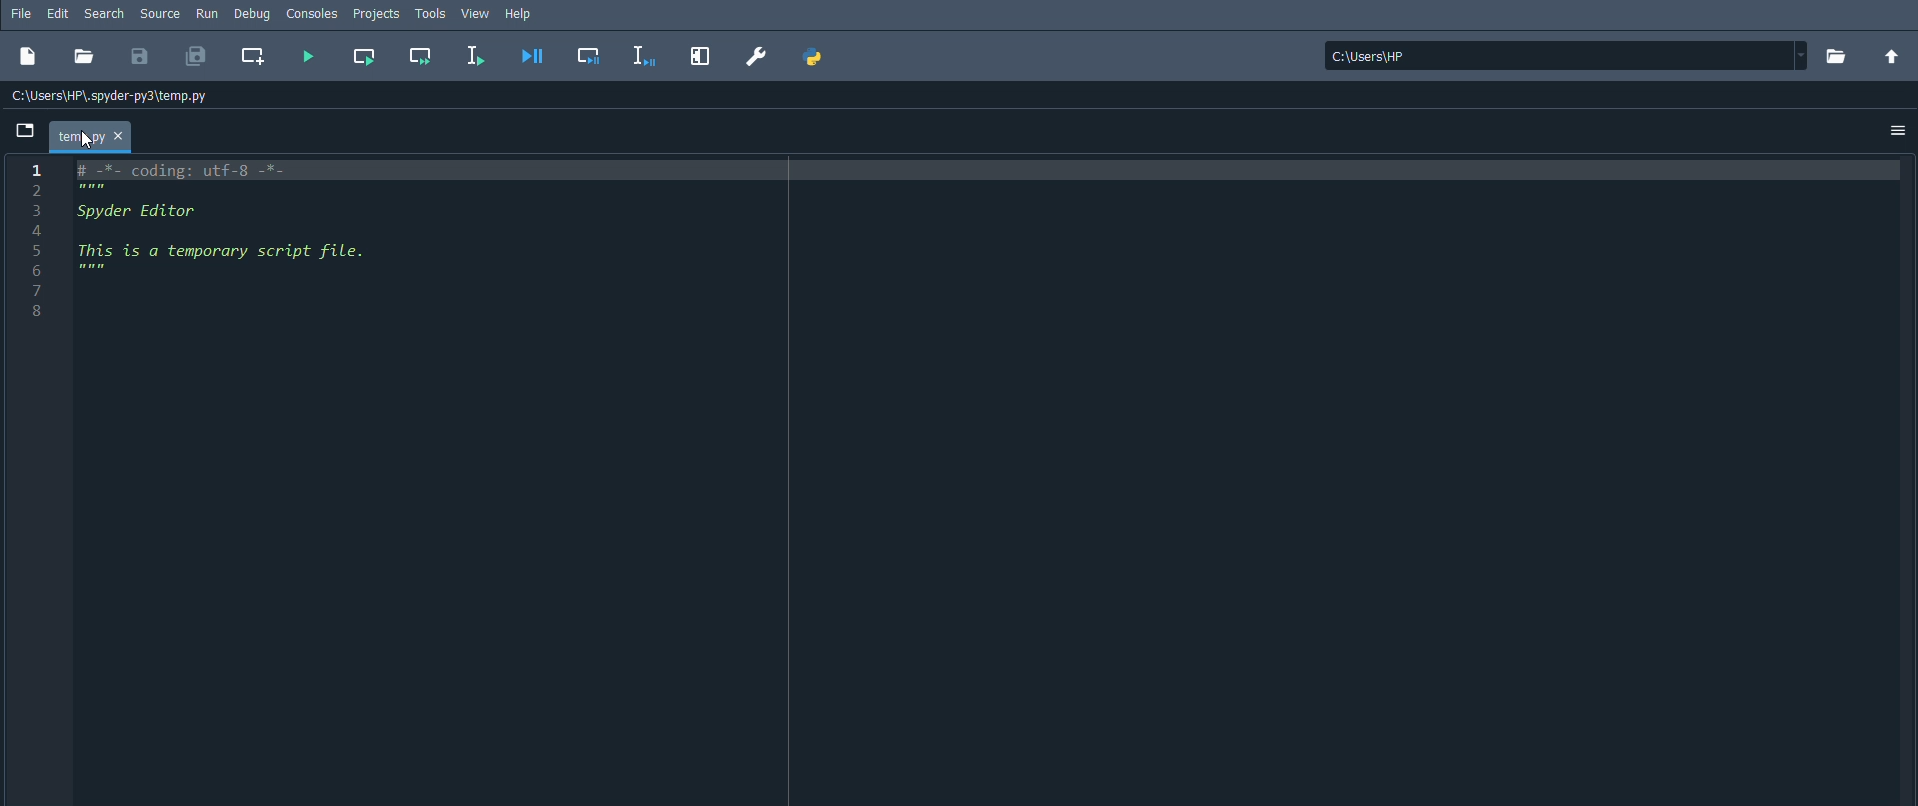  Describe the element at coordinates (88, 141) in the screenshot. I see `cursor` at that location.